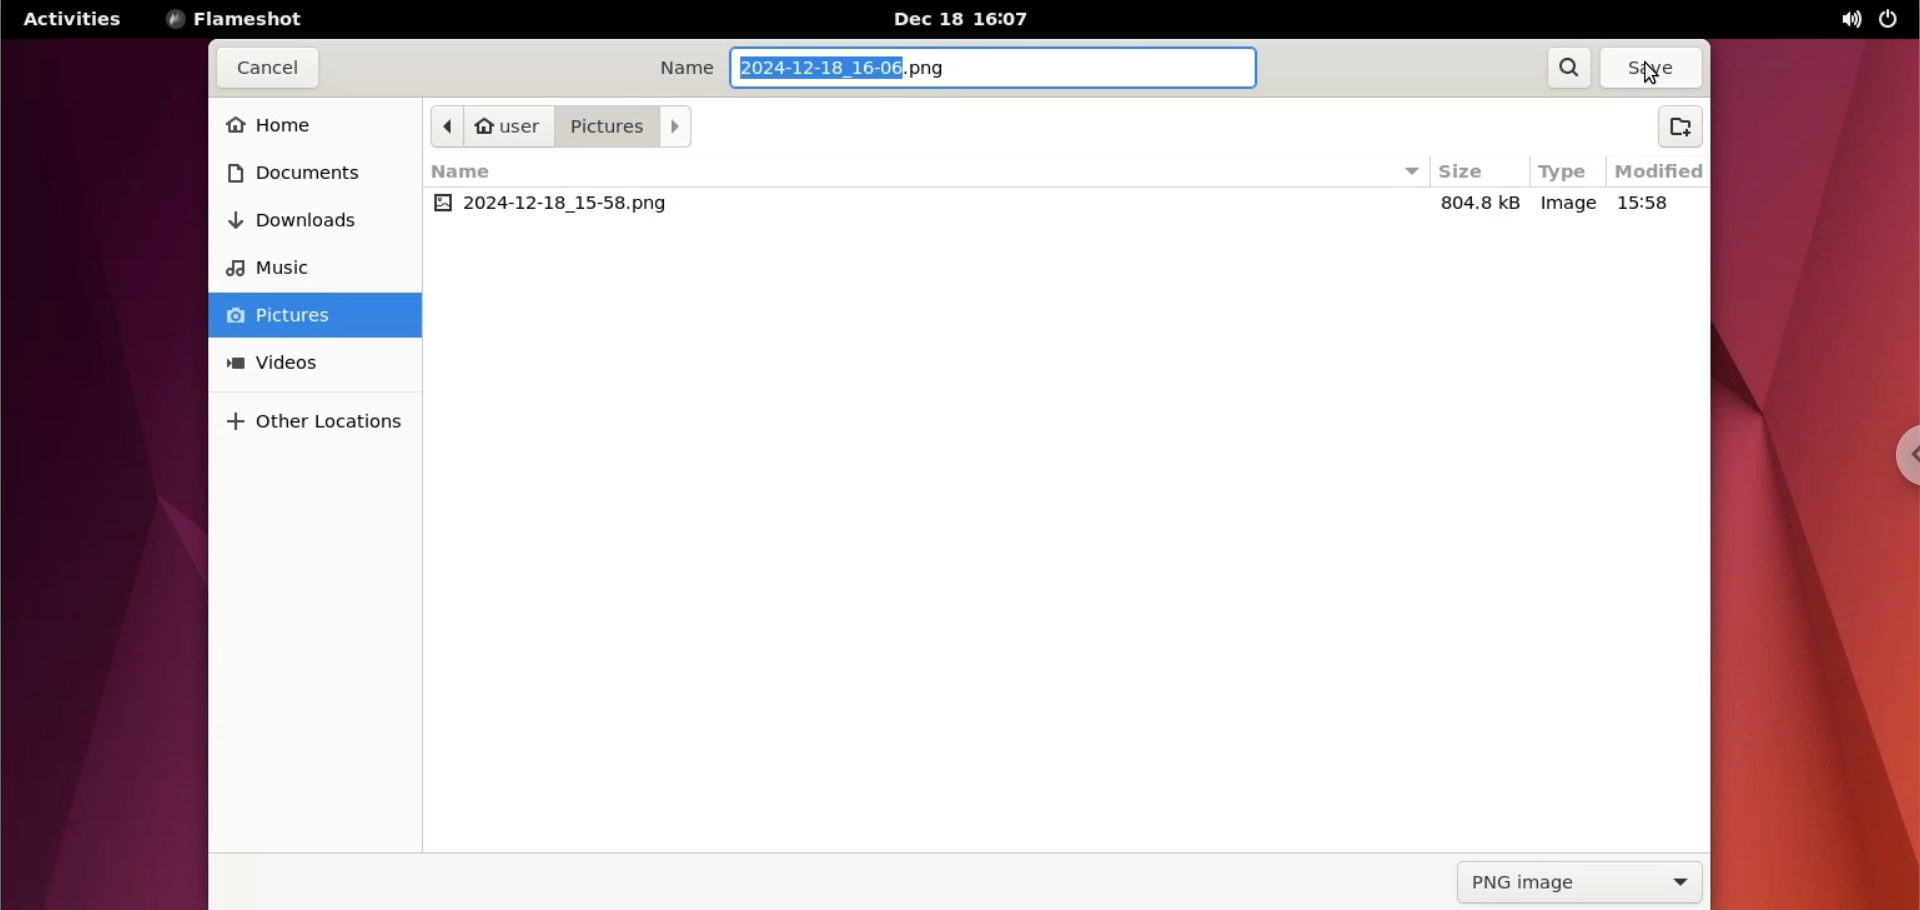 The width and height of the screenshot is (1920, 910). I want to click on new folder, so click(1682, 127).